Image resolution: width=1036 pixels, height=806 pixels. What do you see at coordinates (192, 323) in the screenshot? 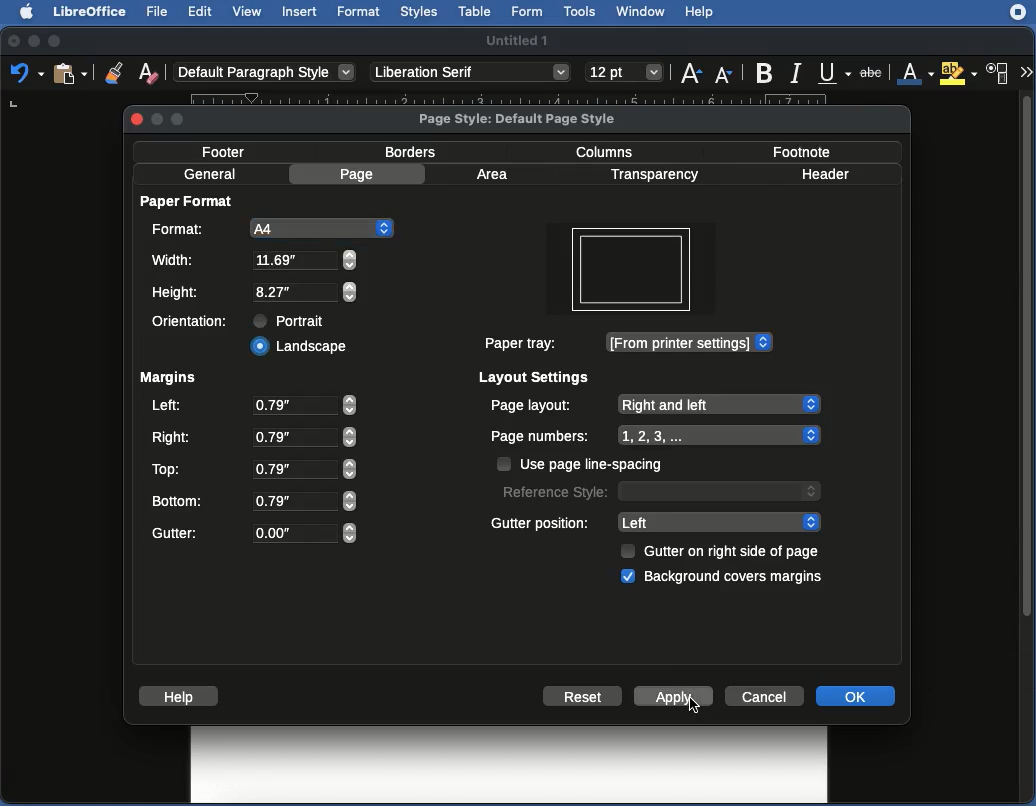
I see `Orientation ` at bounding box center [192, 323].